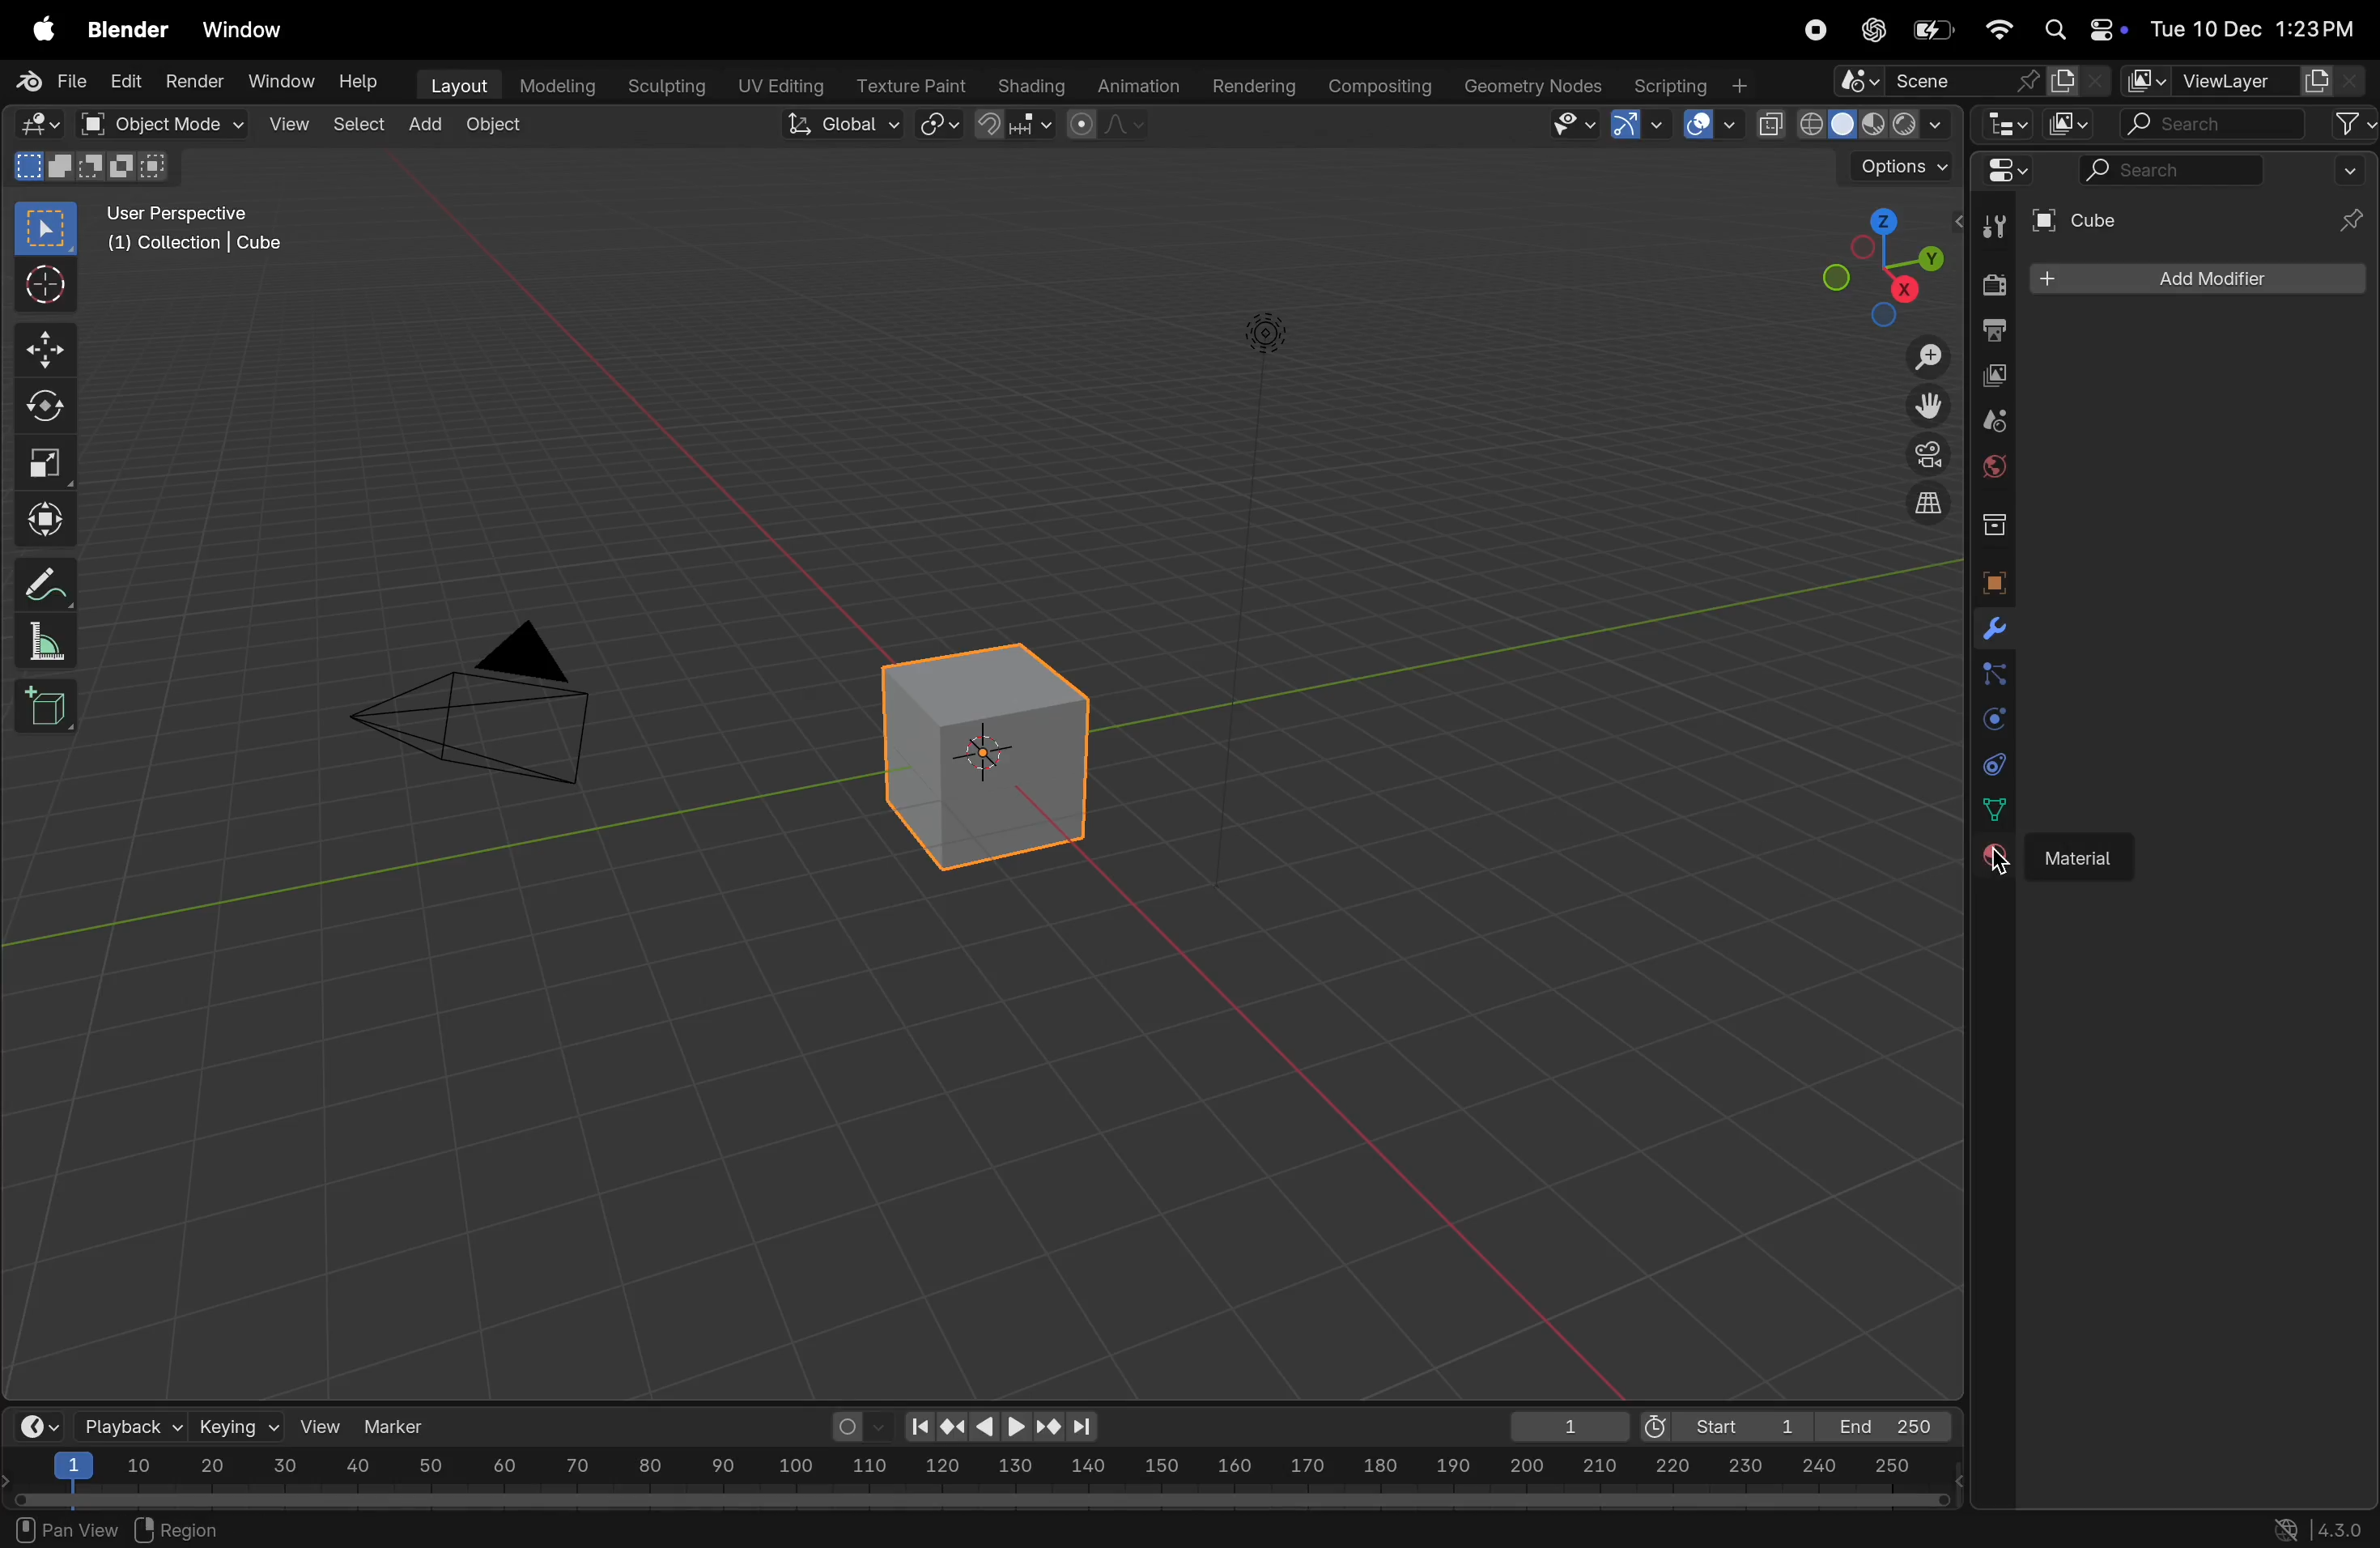  Describe the element at coordinates (128, 1425) in the screenshot. I see `playback` at that location.